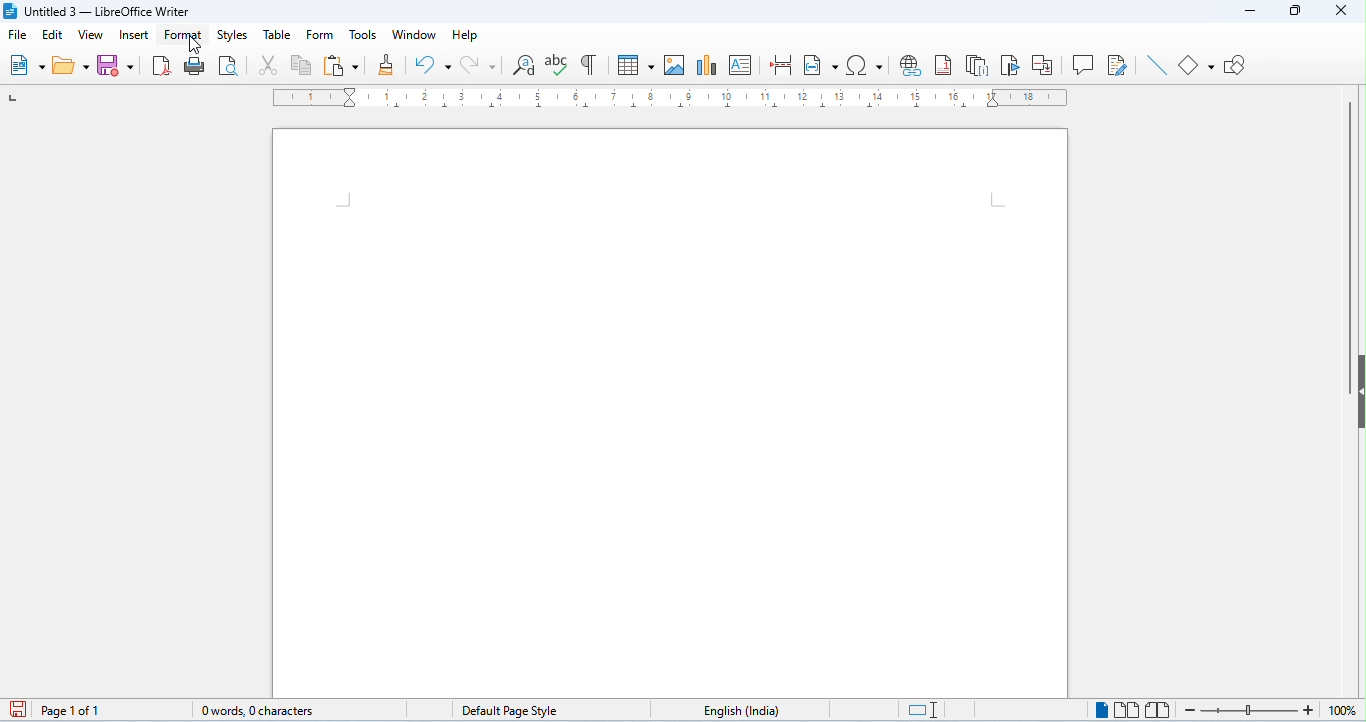 The width and height of the screenshot is (1366, 722). What do you see at coordinates (671, 413) in the screenshot?
I see `editor` at bounding box center [671, 413].